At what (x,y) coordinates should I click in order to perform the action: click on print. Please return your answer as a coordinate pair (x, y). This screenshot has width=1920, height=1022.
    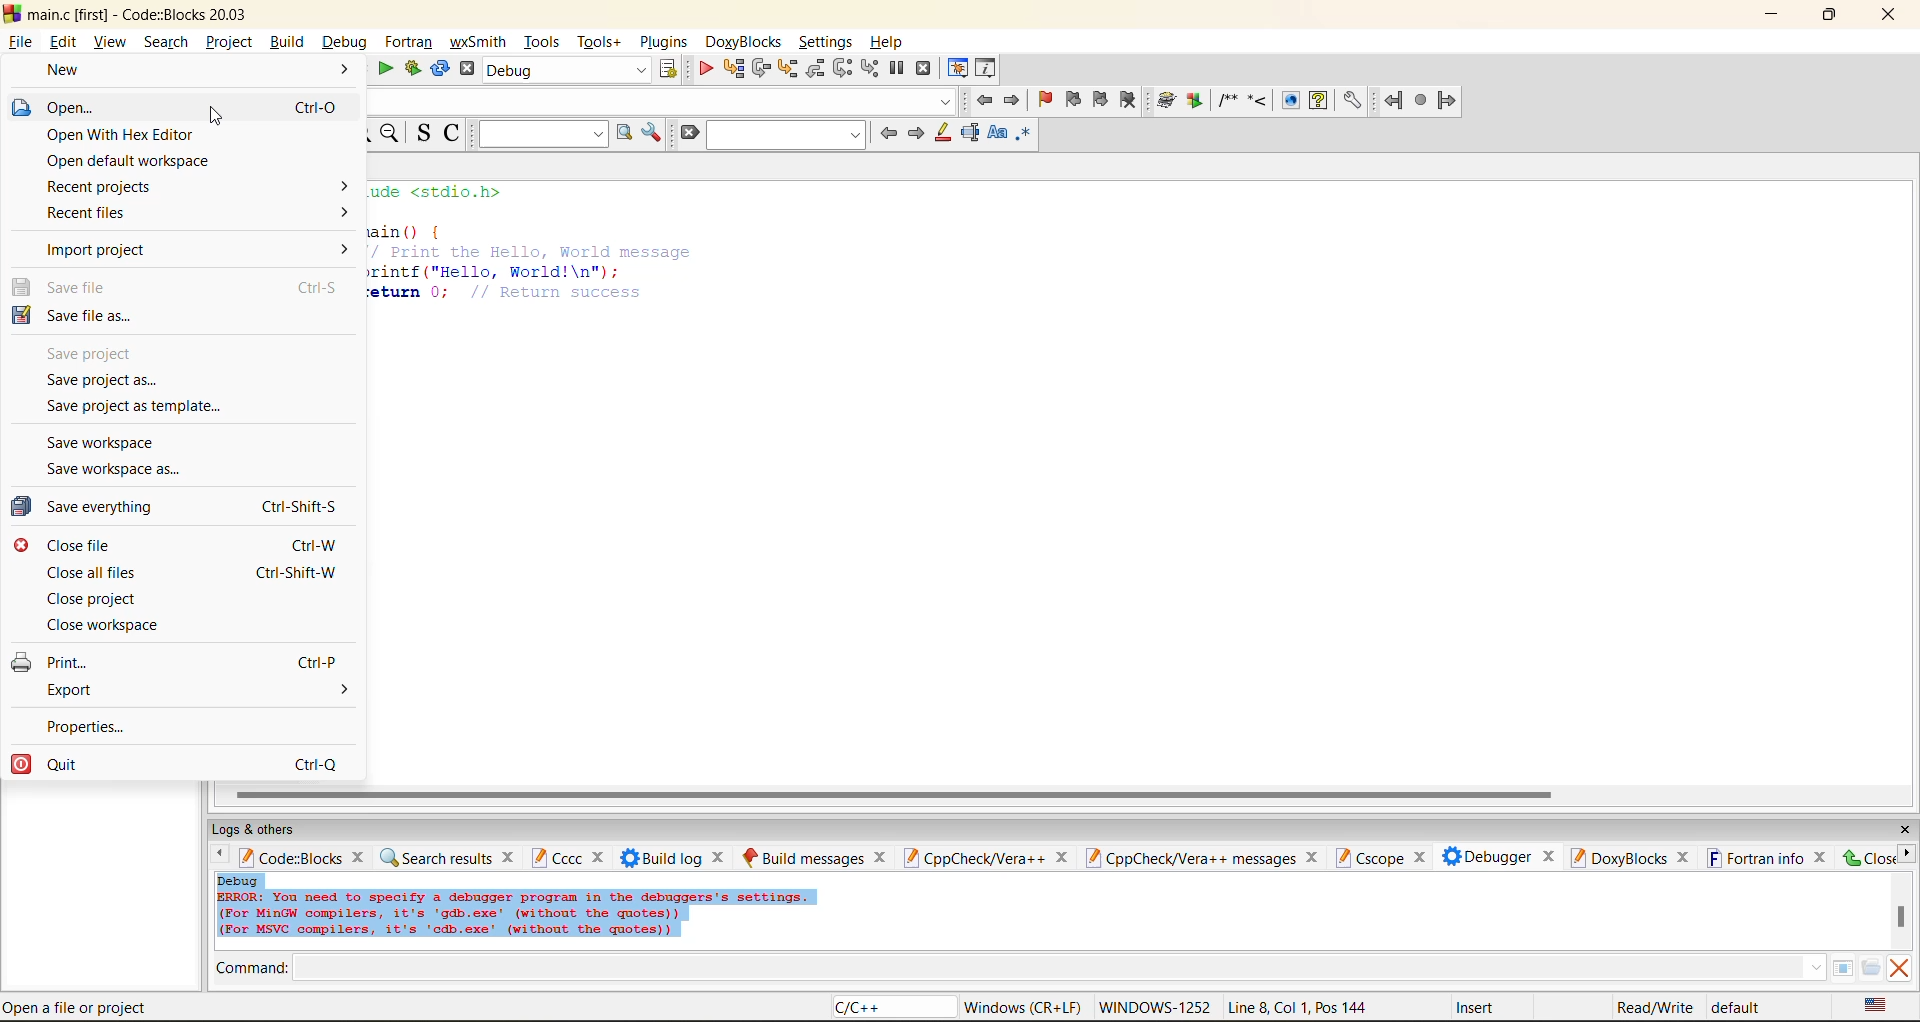
    Looking at the image, I should click on (194, 659).